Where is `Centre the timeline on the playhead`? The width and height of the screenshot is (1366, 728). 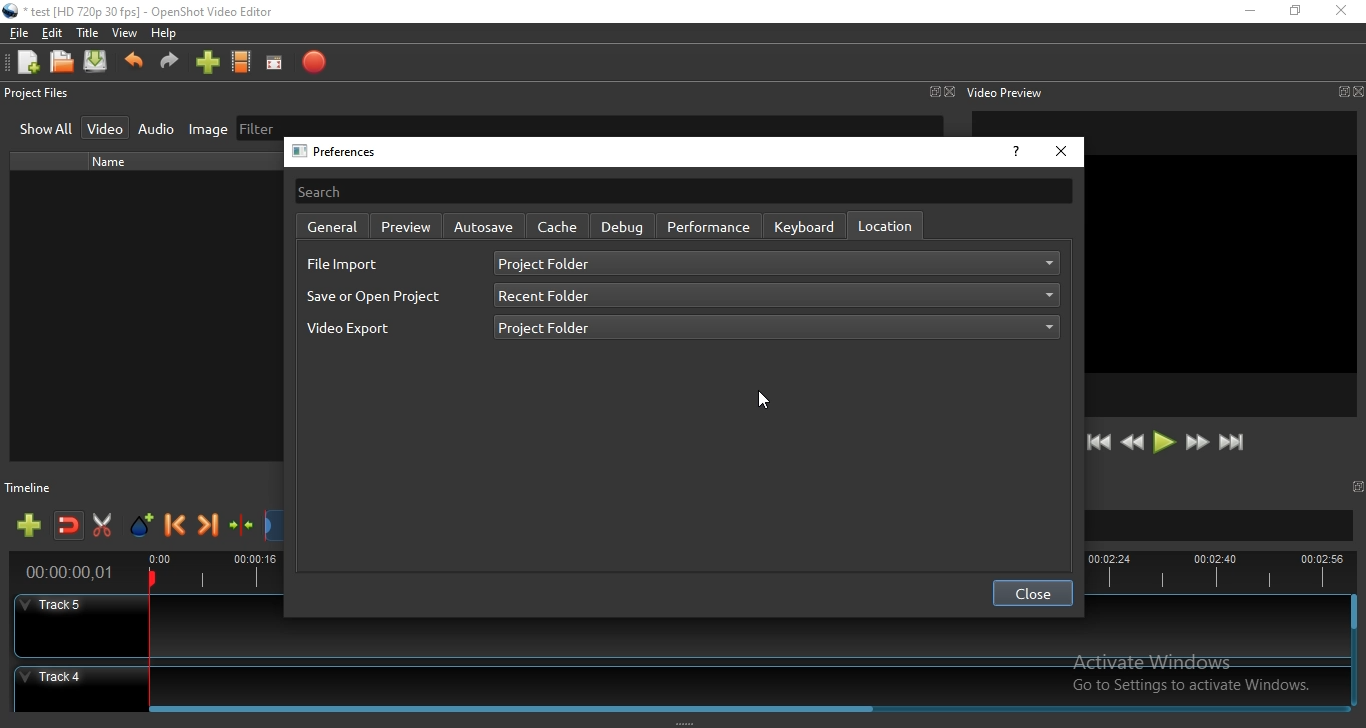
Centre the timeline on the playhead is located at coordinates (242, 529).